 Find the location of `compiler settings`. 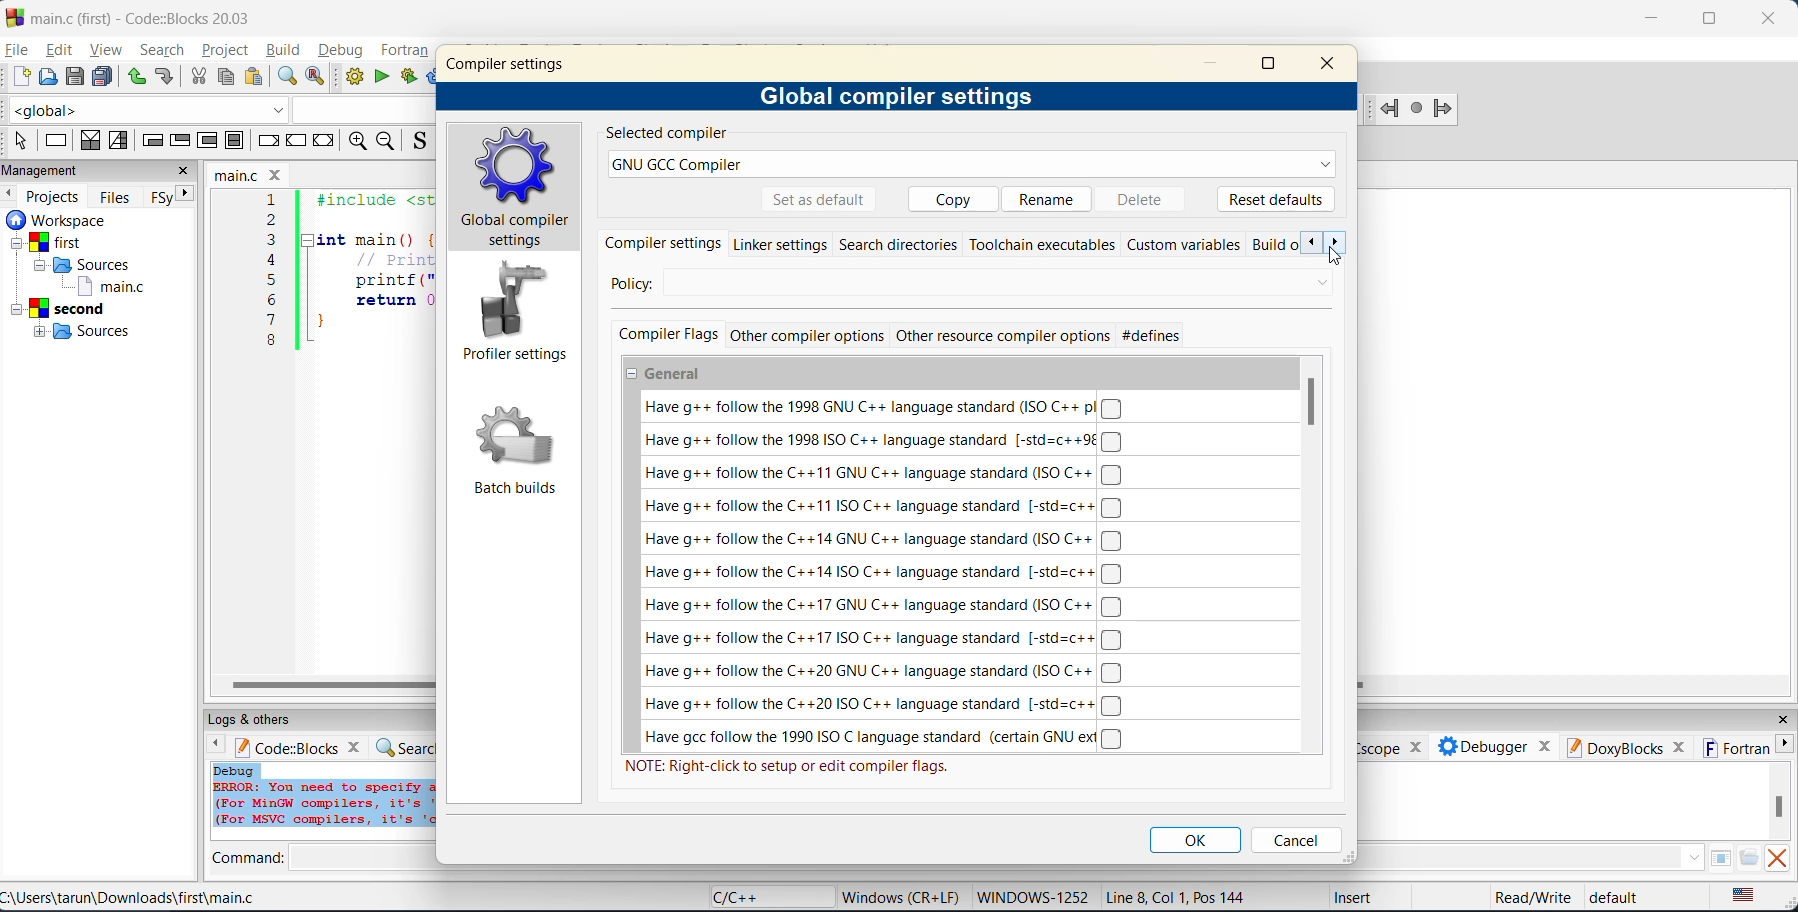

compiler settings is located at coordinates (510, 63).